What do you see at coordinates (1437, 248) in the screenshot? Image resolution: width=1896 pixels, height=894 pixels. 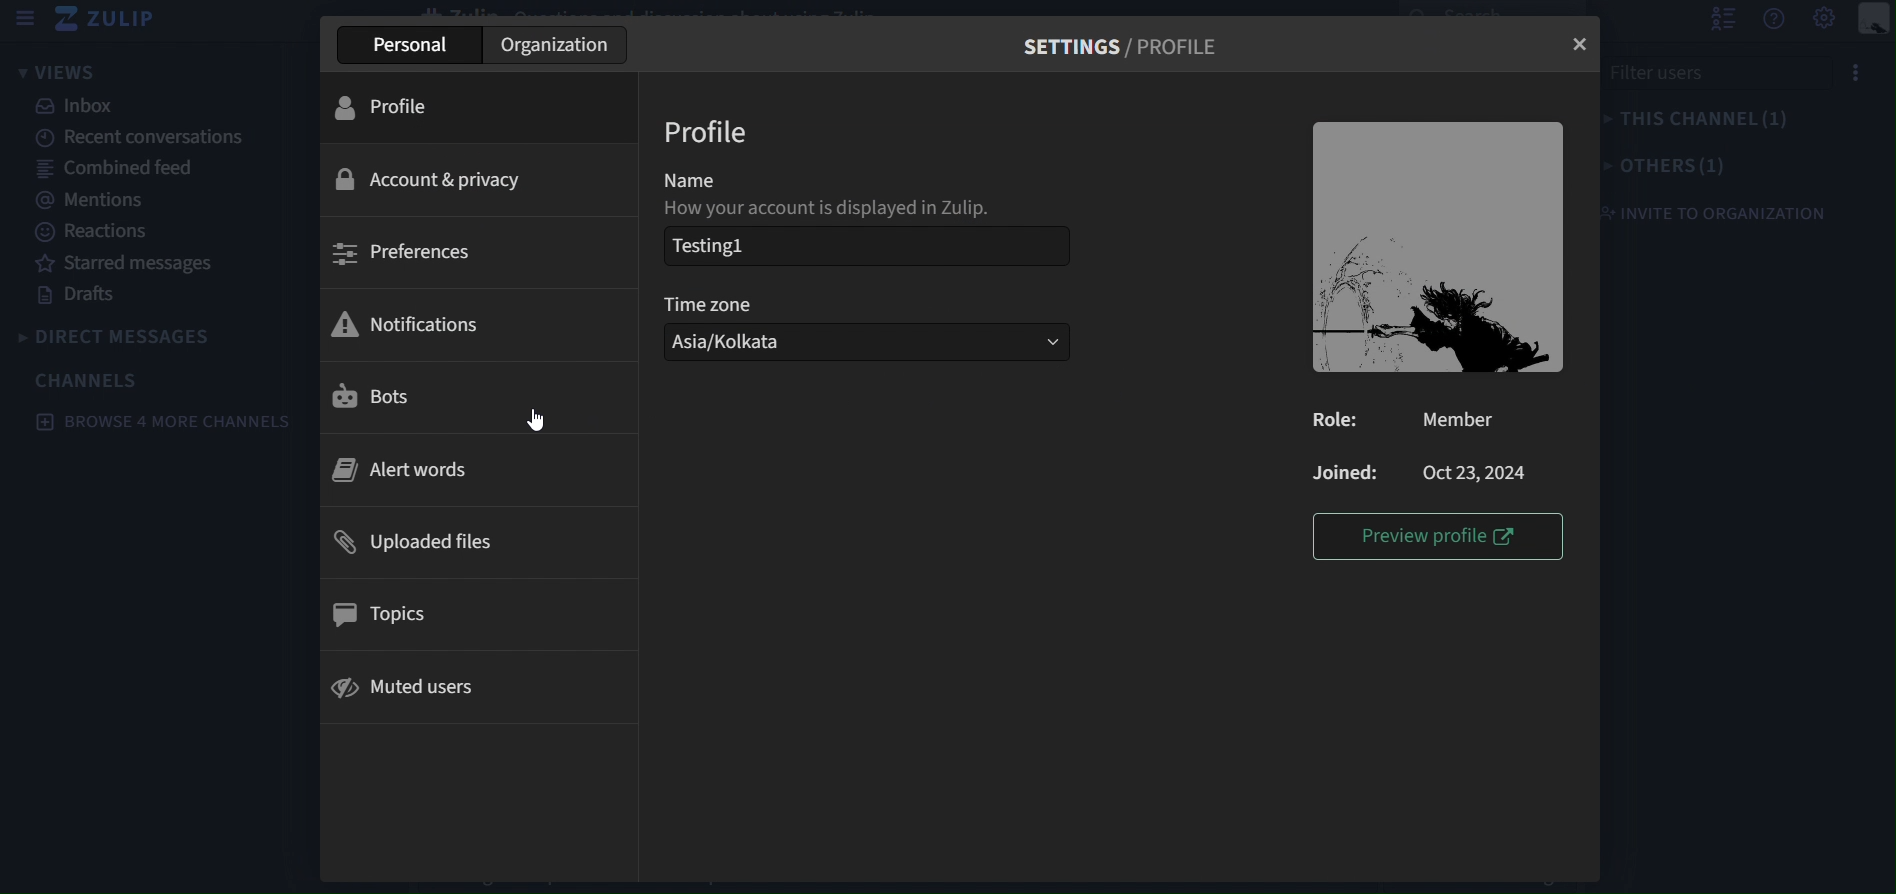 I see `image` at bounding box center [1437, 248].